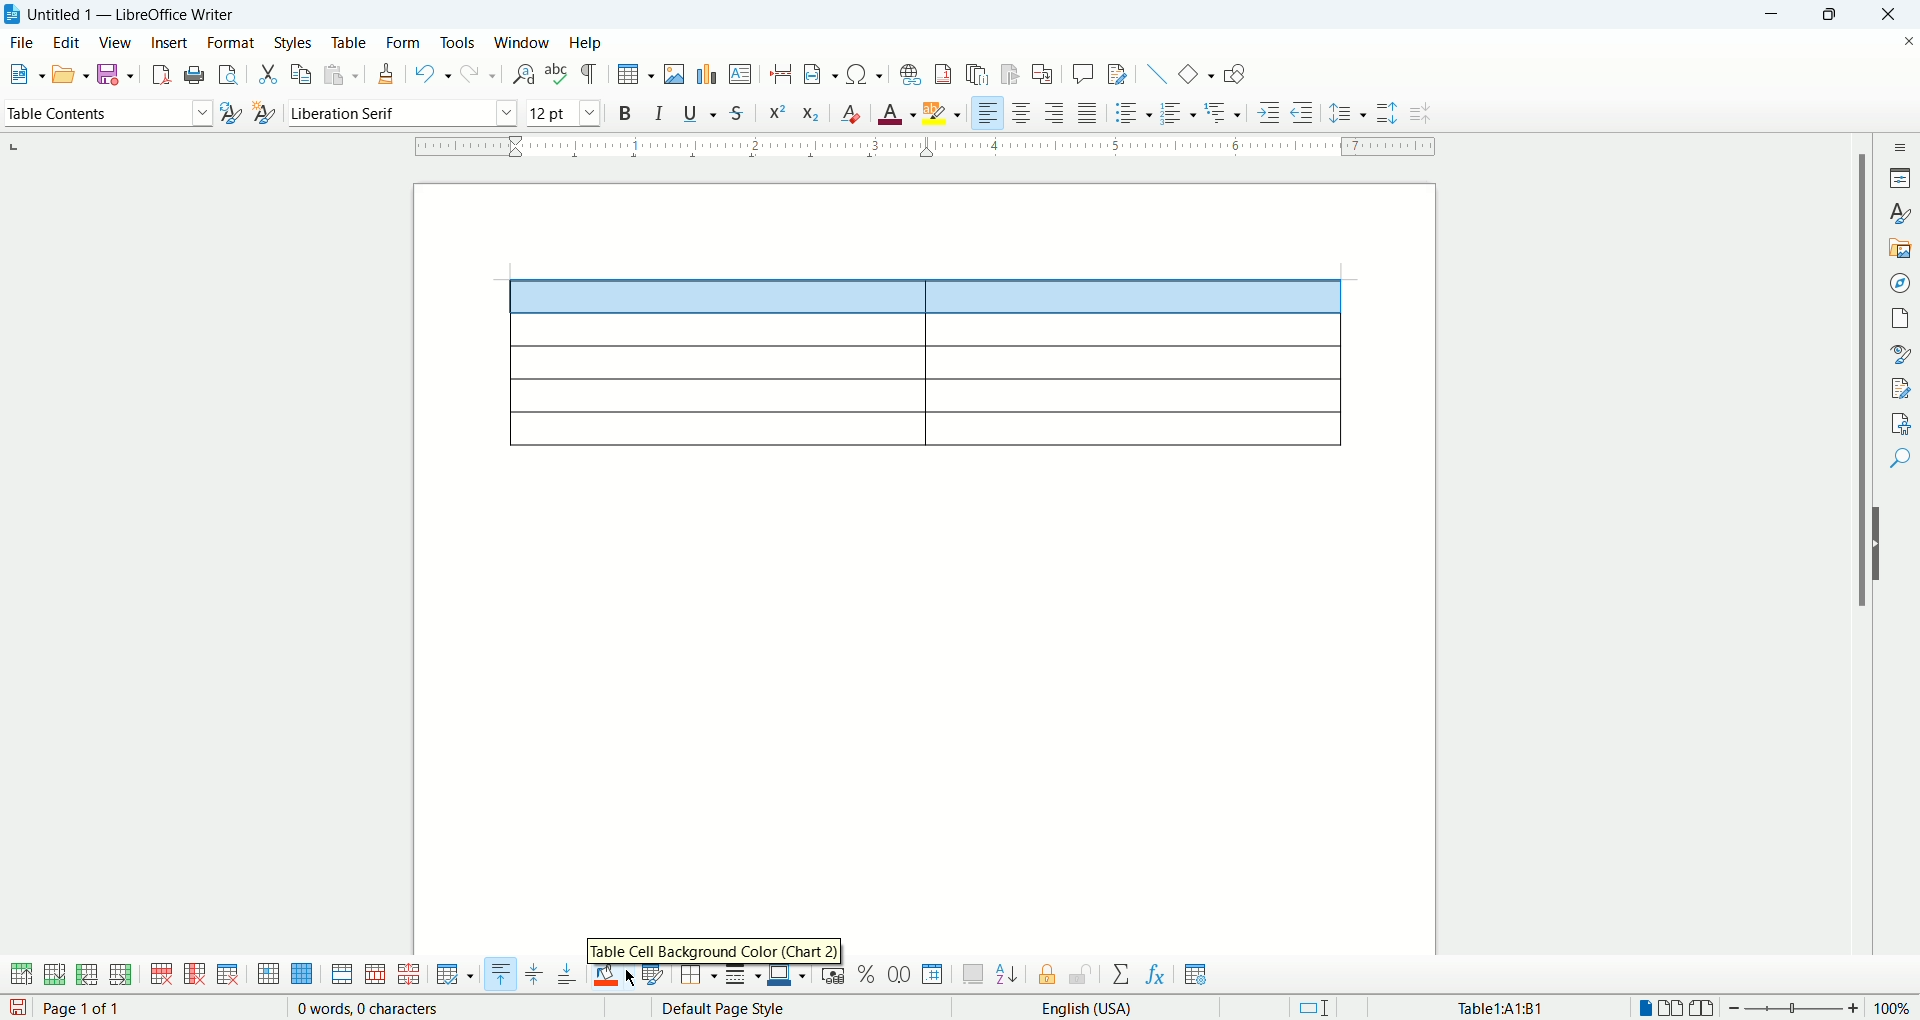  I want to click on align top, so click(499, 974).